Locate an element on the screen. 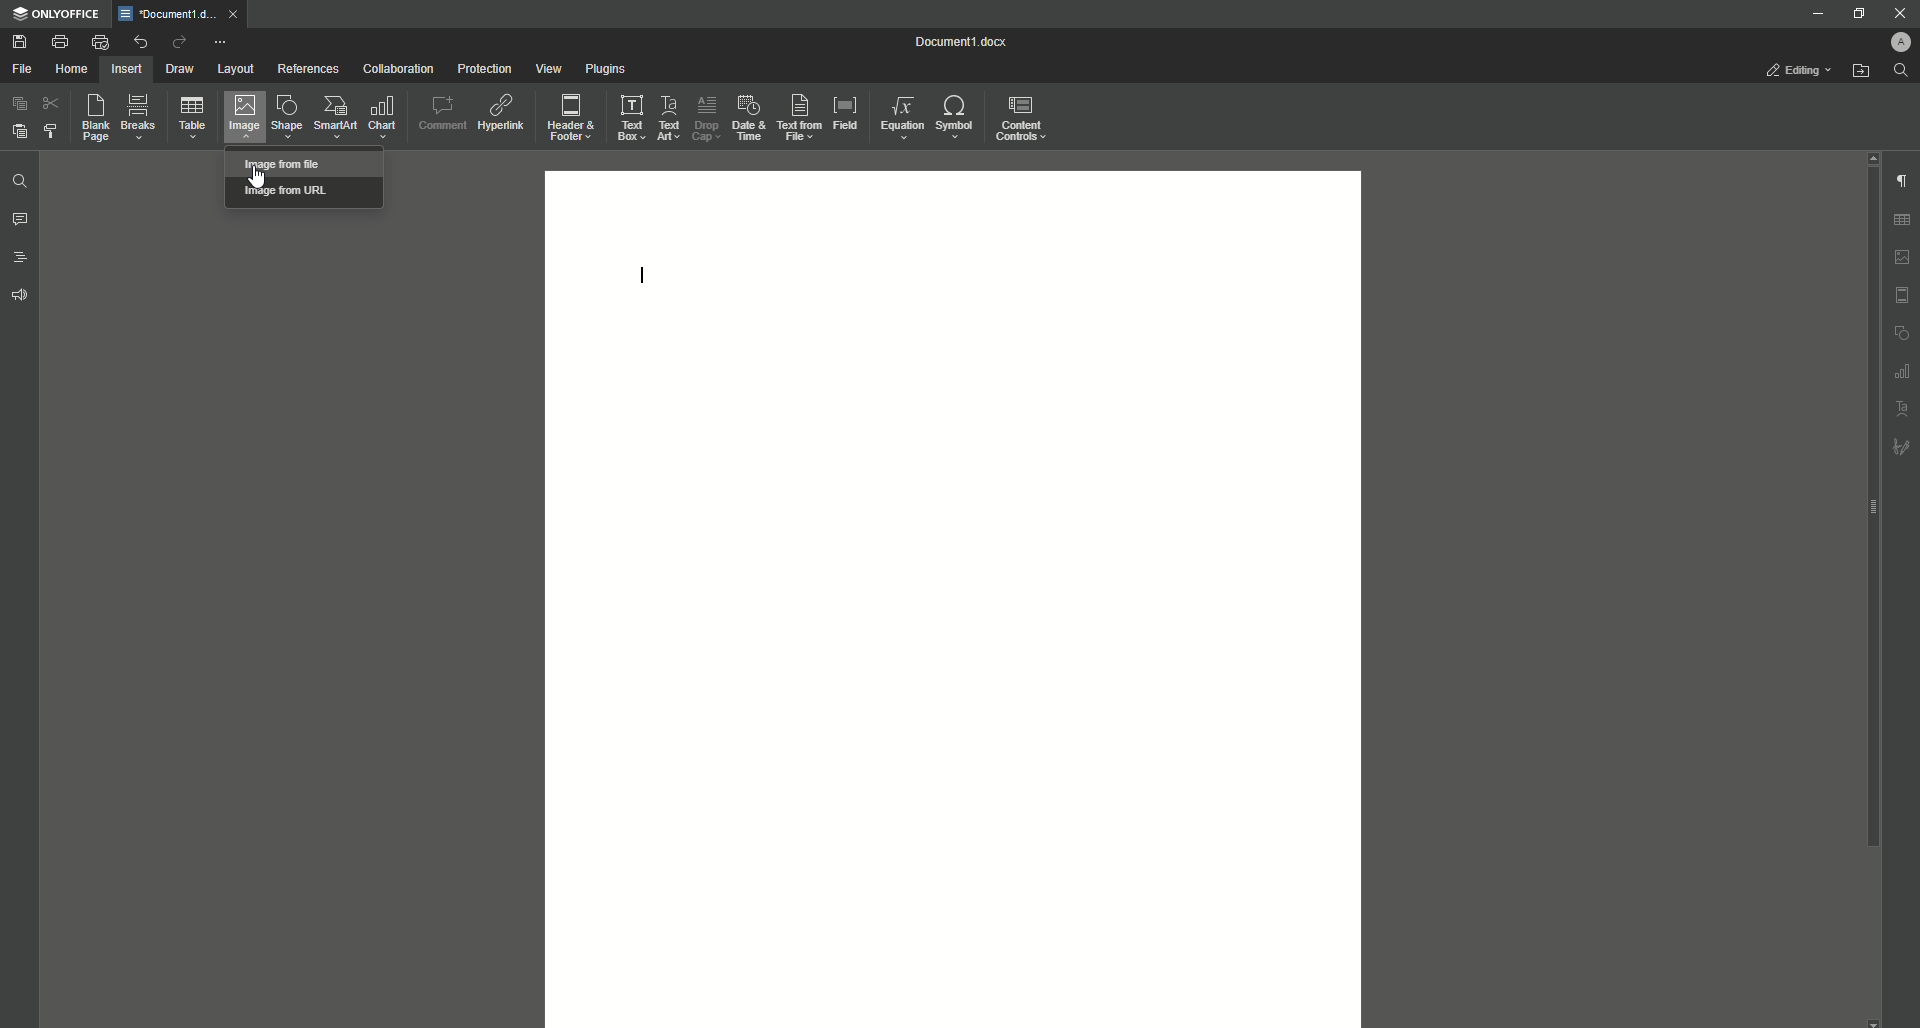  Table Settings is located at coordinates (1902, 219).